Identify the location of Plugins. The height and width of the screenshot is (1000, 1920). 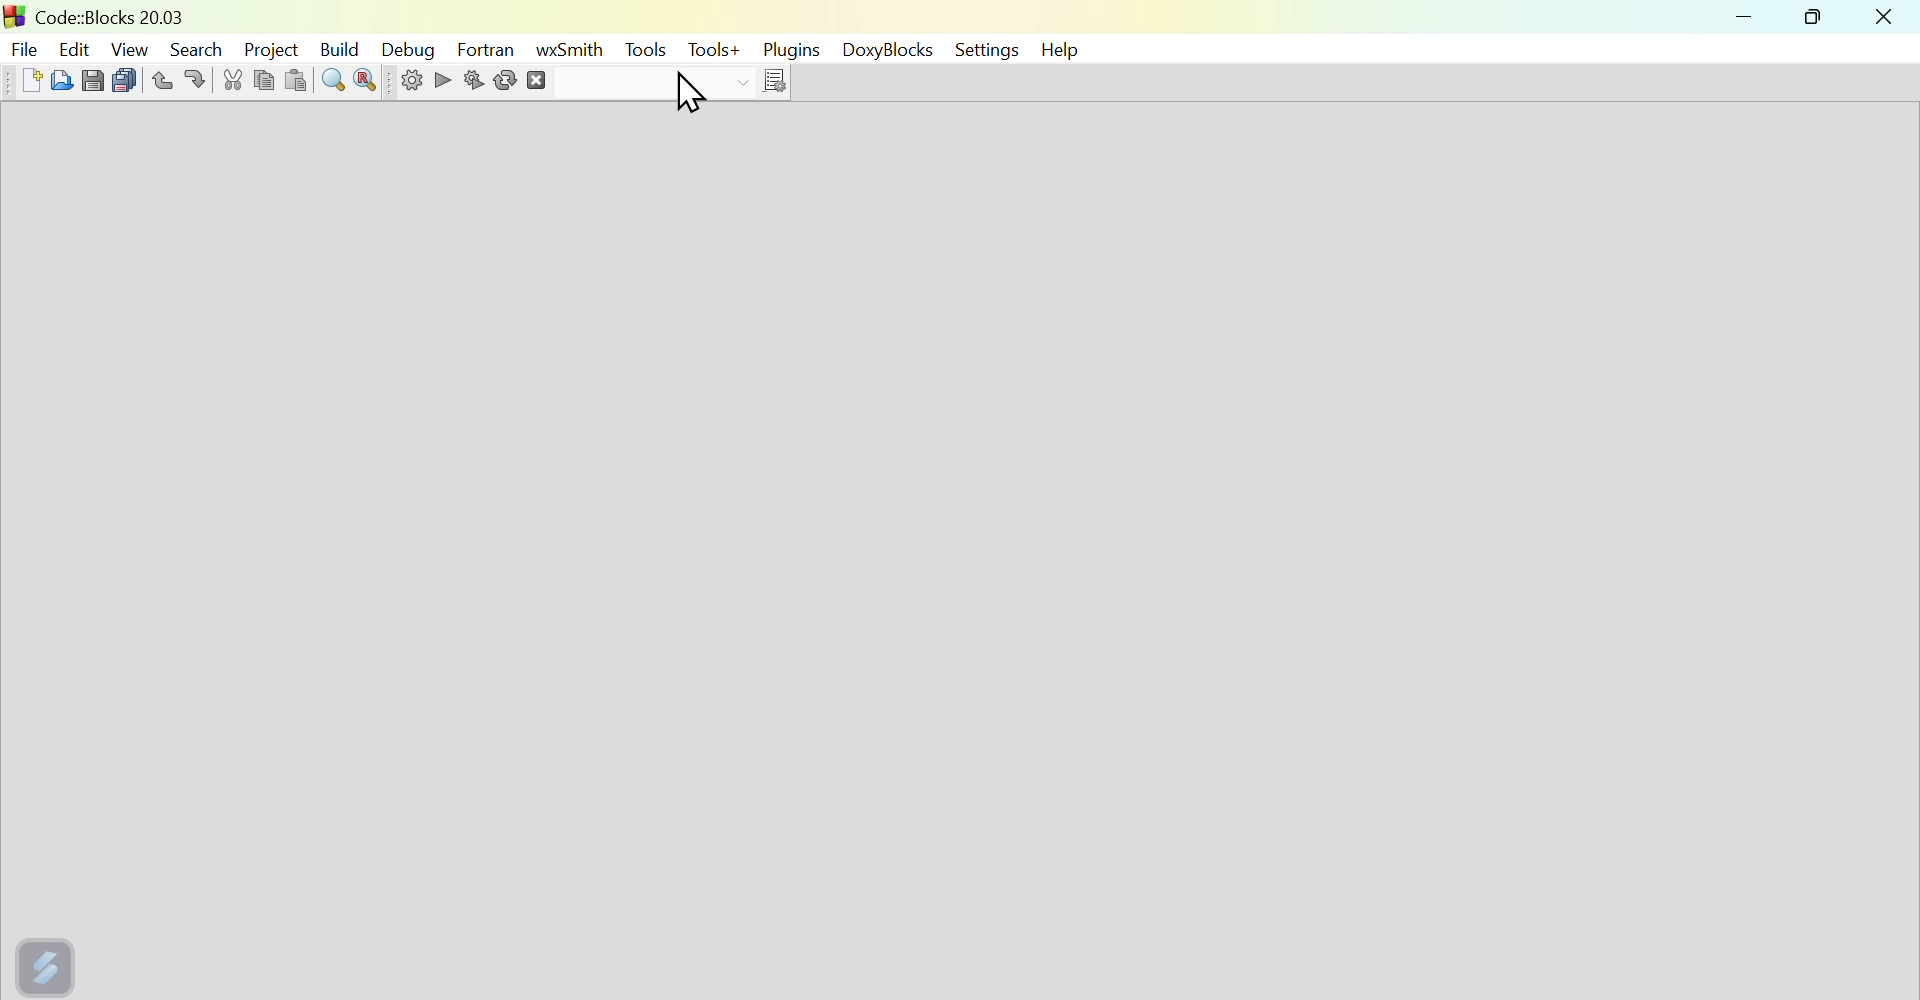
(789, 50).